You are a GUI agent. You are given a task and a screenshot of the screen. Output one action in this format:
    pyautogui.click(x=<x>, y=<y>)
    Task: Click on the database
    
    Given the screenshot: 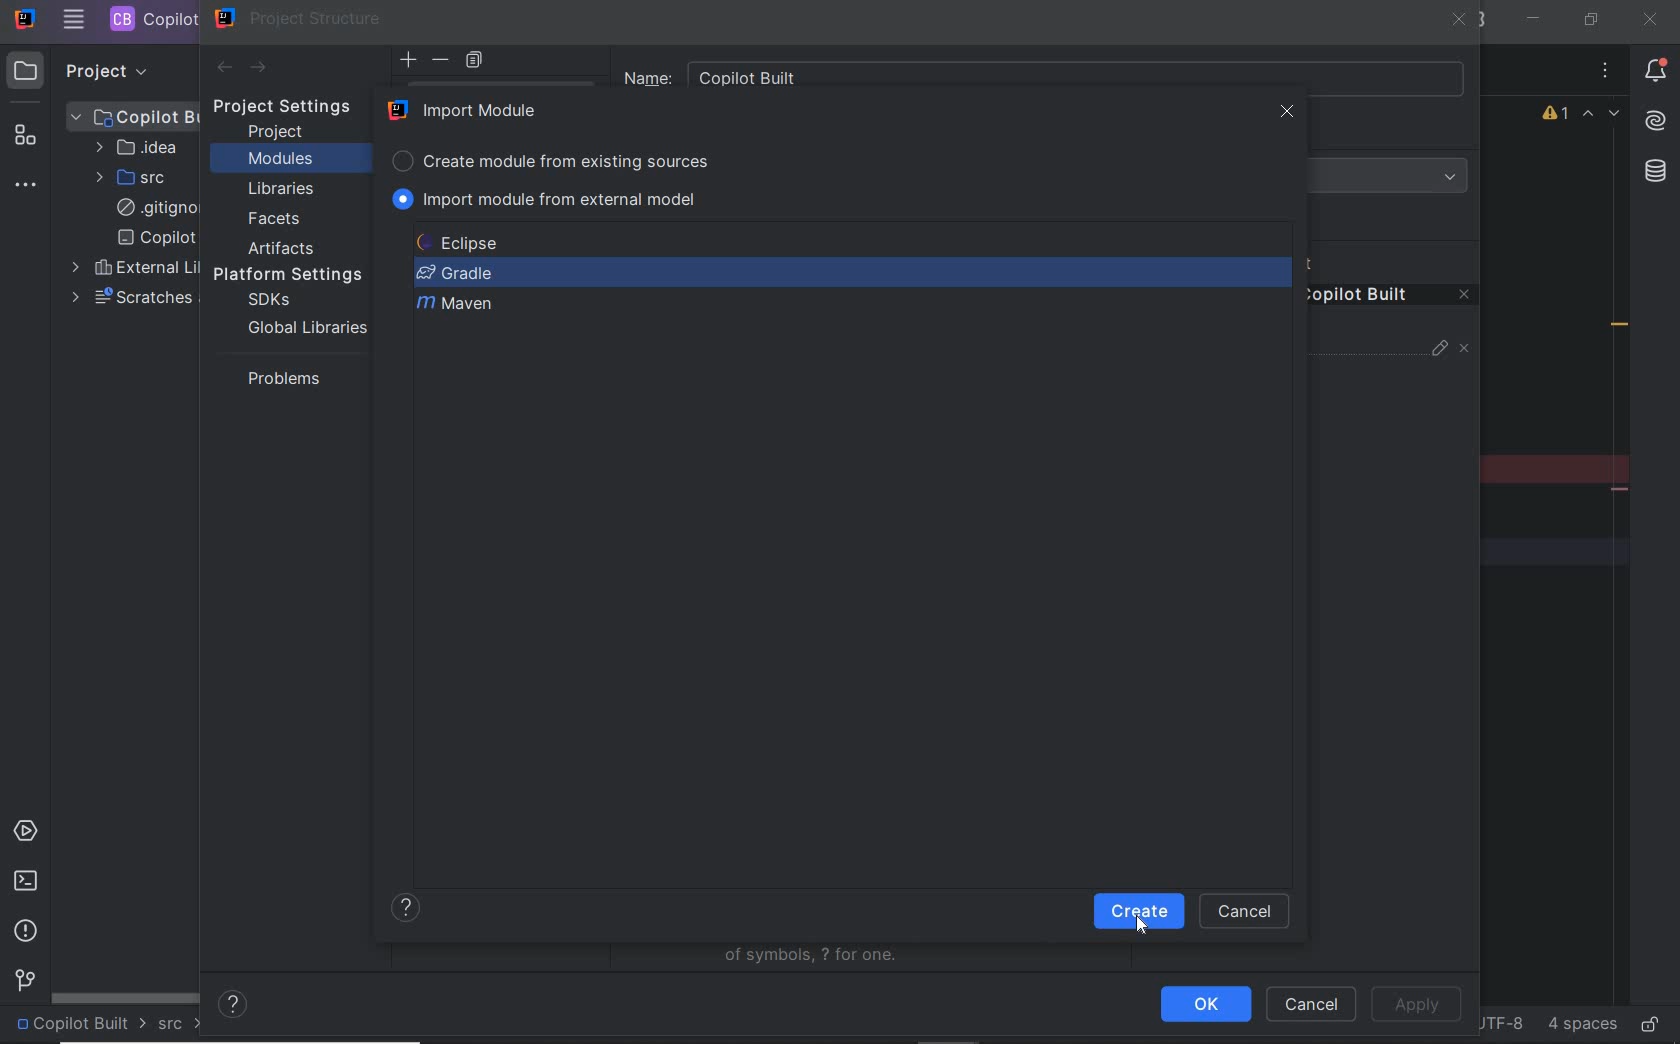 What is the action you would take?
    pyautogui.click(x=1654, y=174)
    